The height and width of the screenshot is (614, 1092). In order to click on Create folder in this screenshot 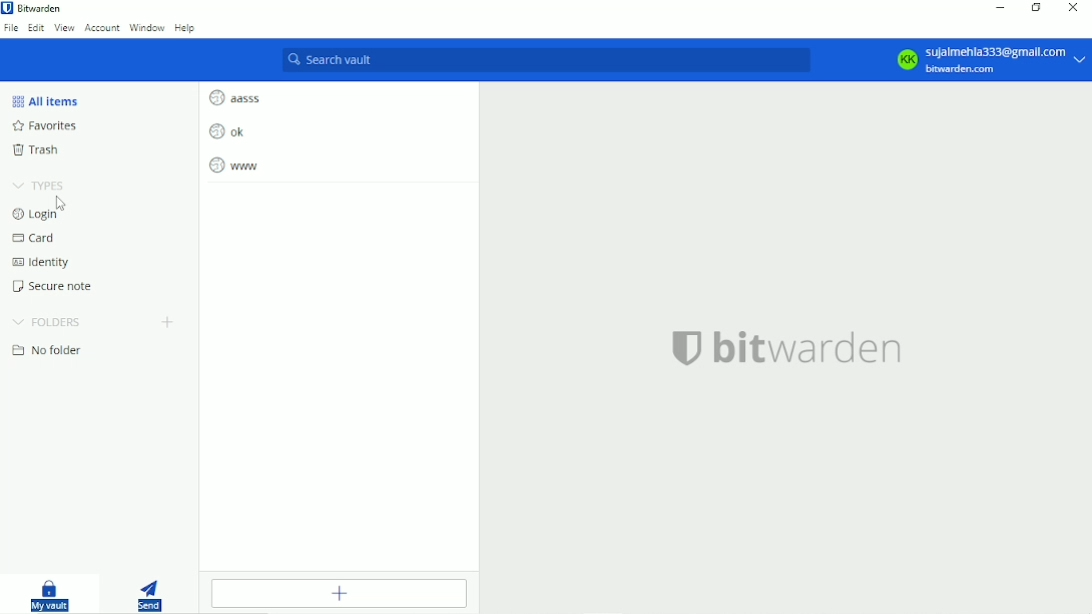, I will do `click(167, 321)`.